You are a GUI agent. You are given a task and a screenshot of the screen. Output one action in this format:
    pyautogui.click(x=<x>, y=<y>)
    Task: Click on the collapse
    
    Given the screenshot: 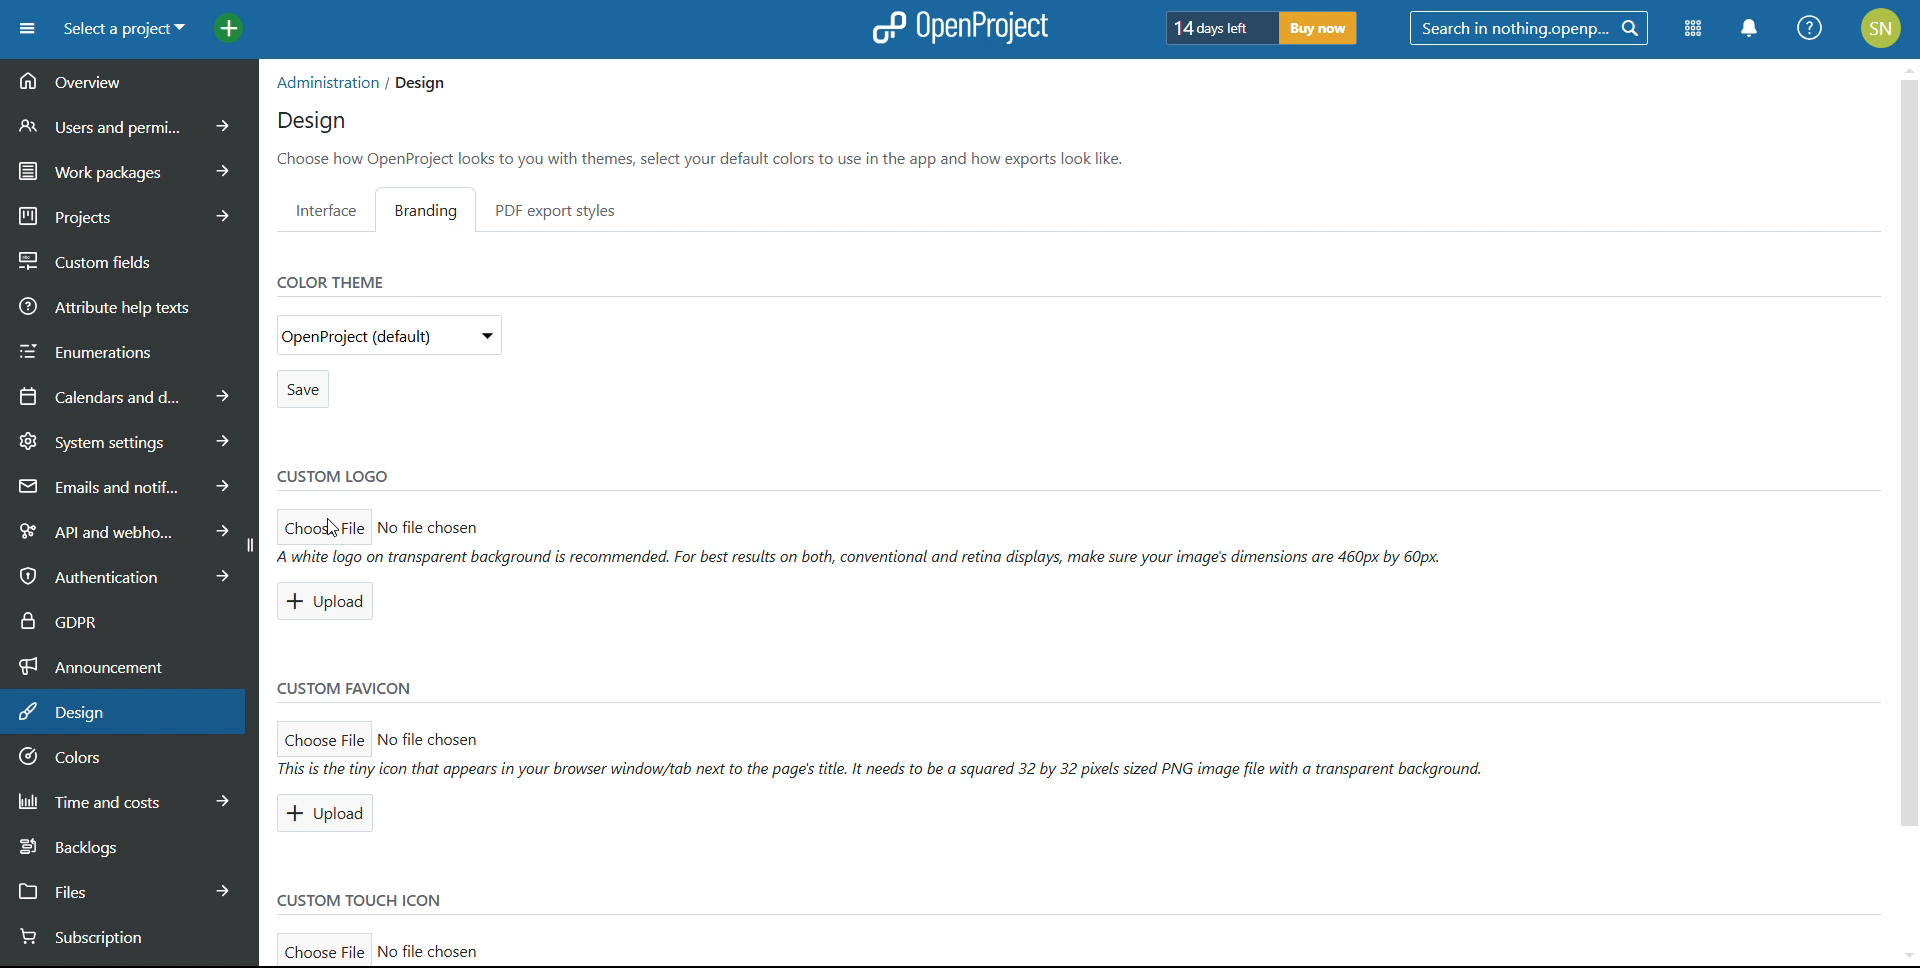 What is the action you would take?
    pyautogui.click(x=249, y=545)
    